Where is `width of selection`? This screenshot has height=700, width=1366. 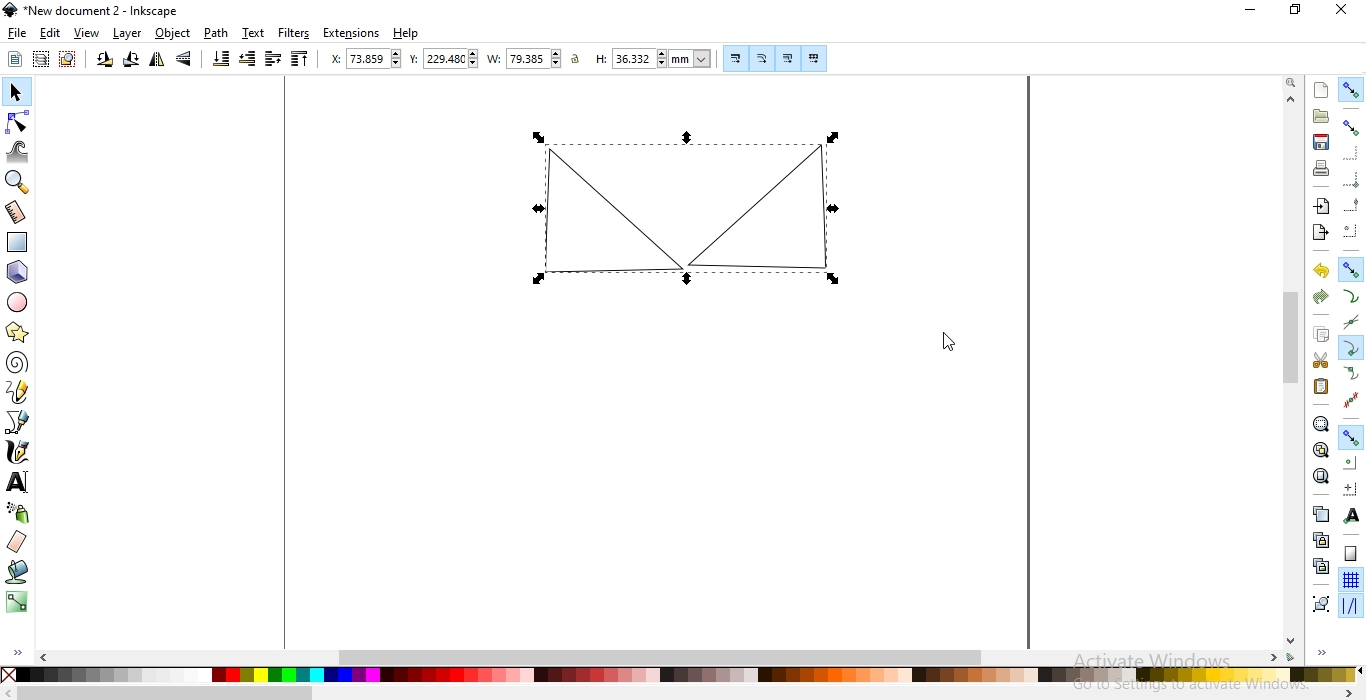 width of selection is located at coordinates (524, 58).